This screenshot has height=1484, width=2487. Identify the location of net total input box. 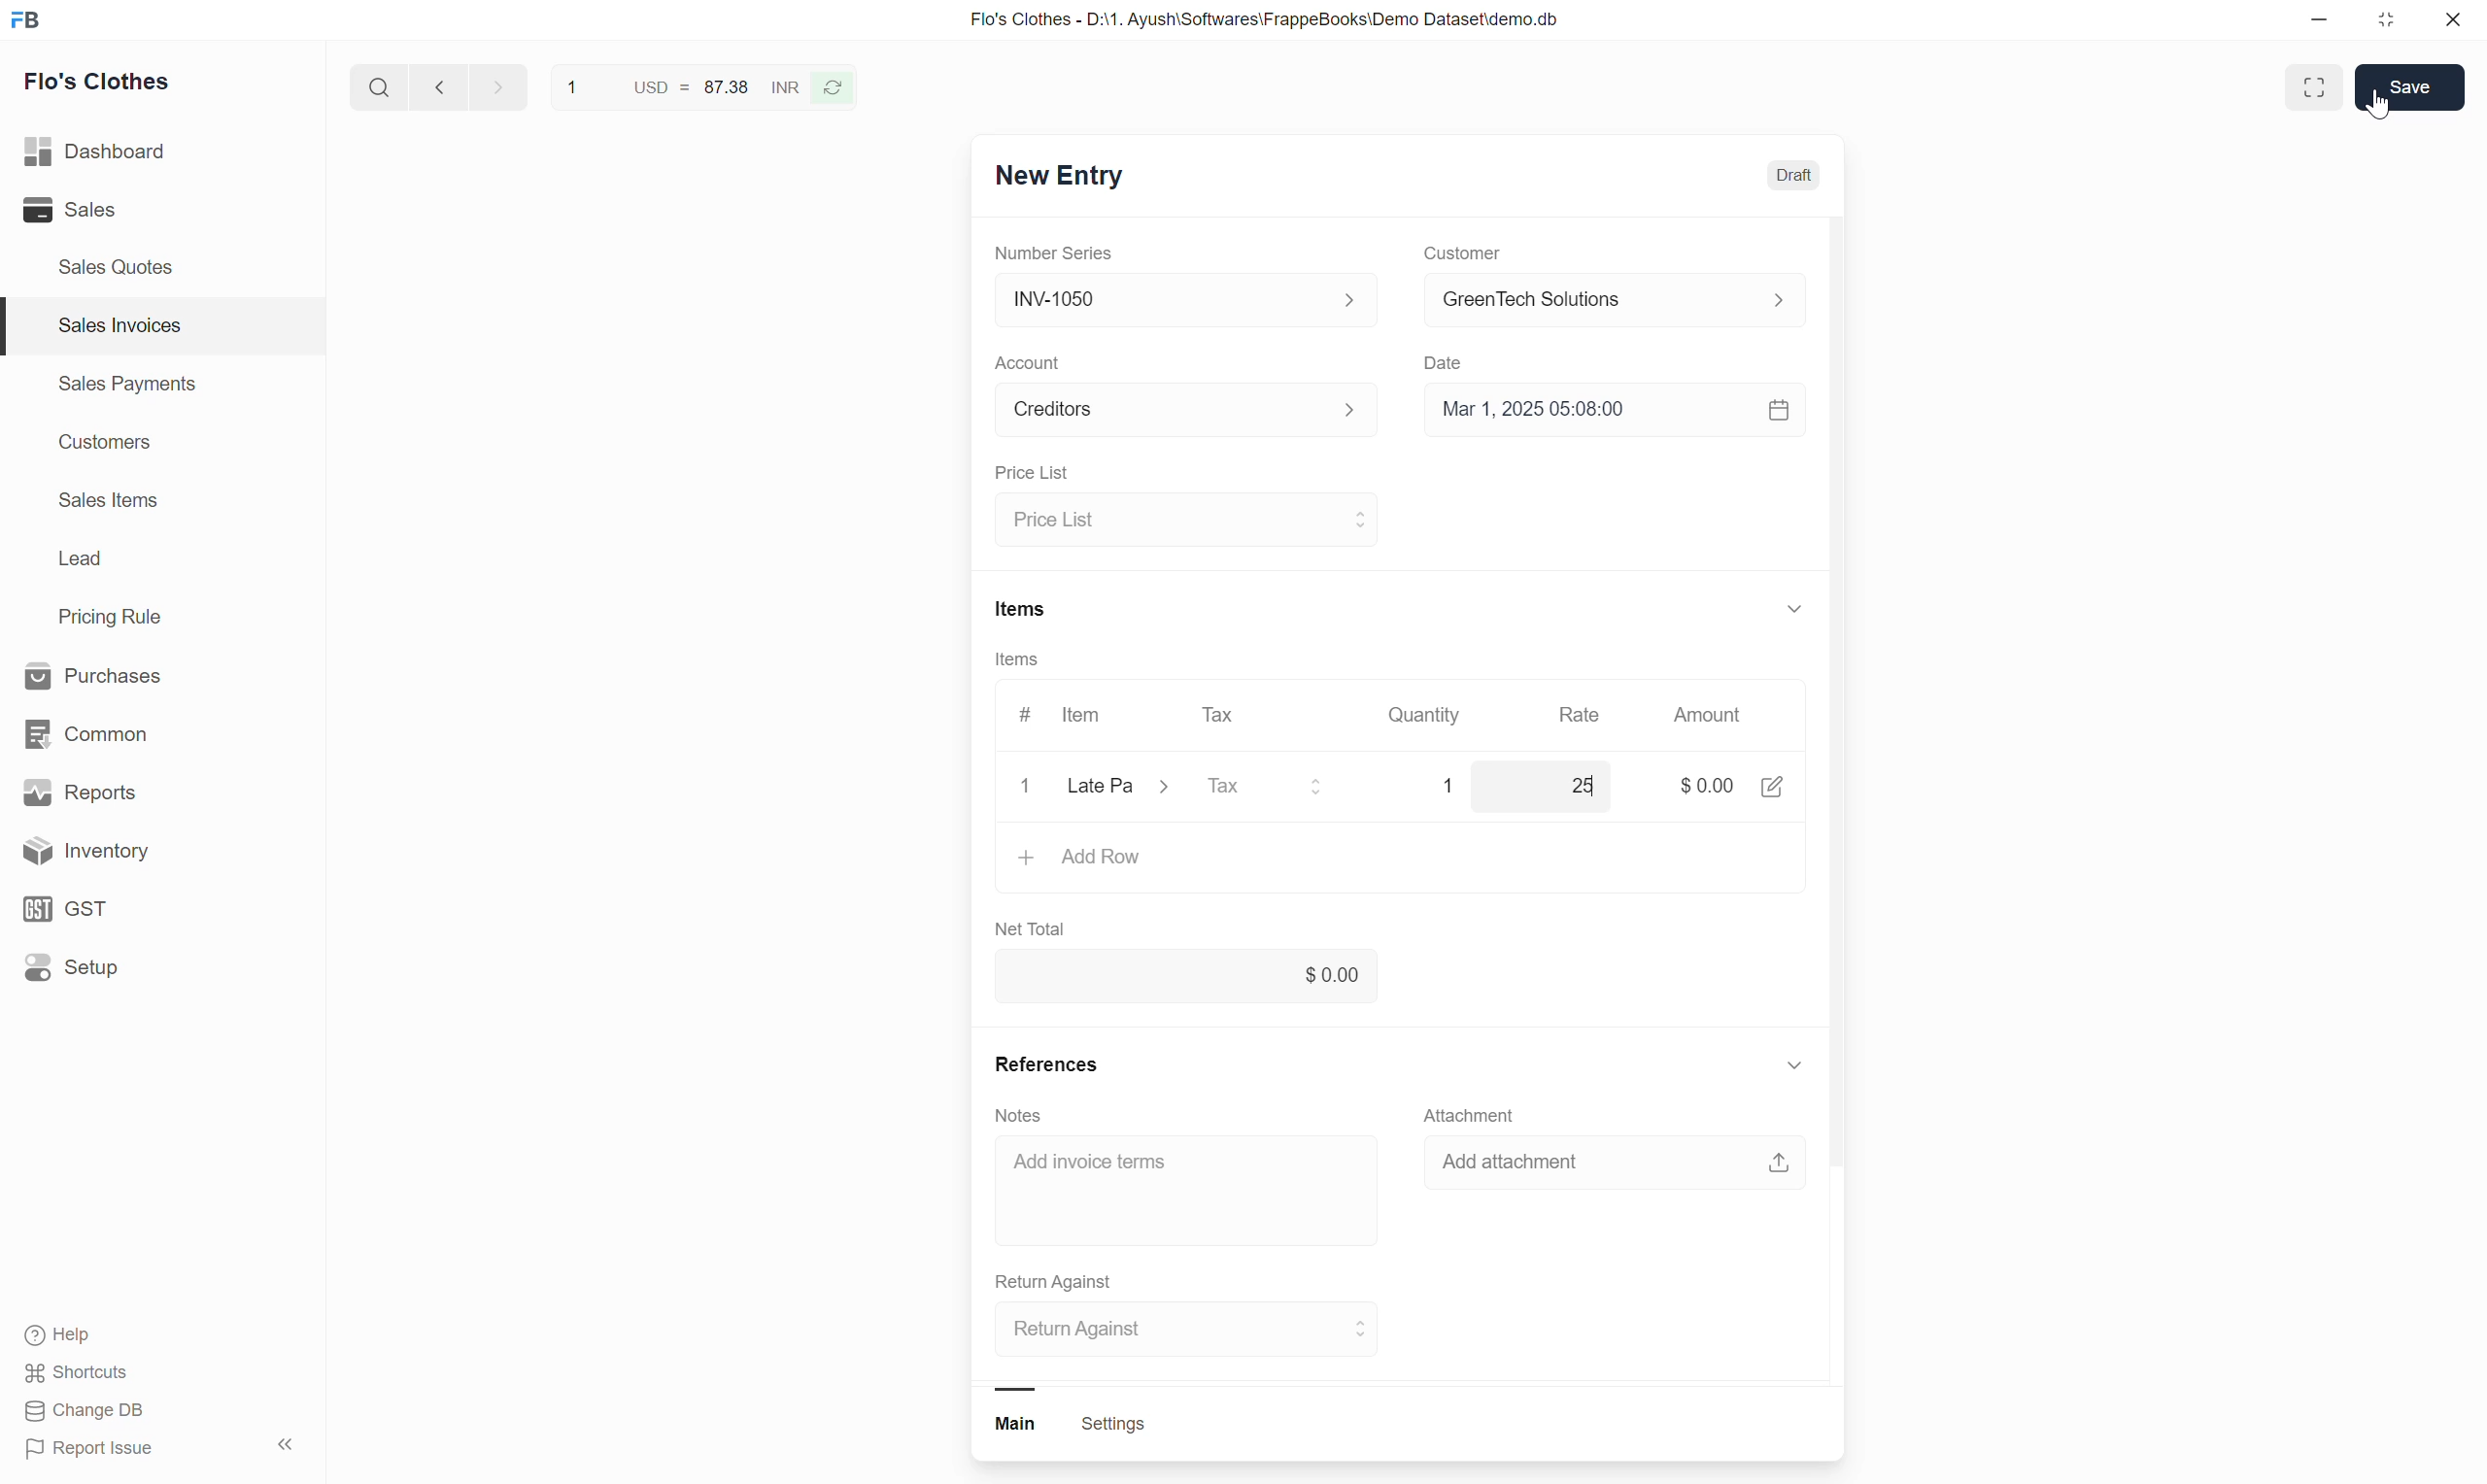
(1379, 974).